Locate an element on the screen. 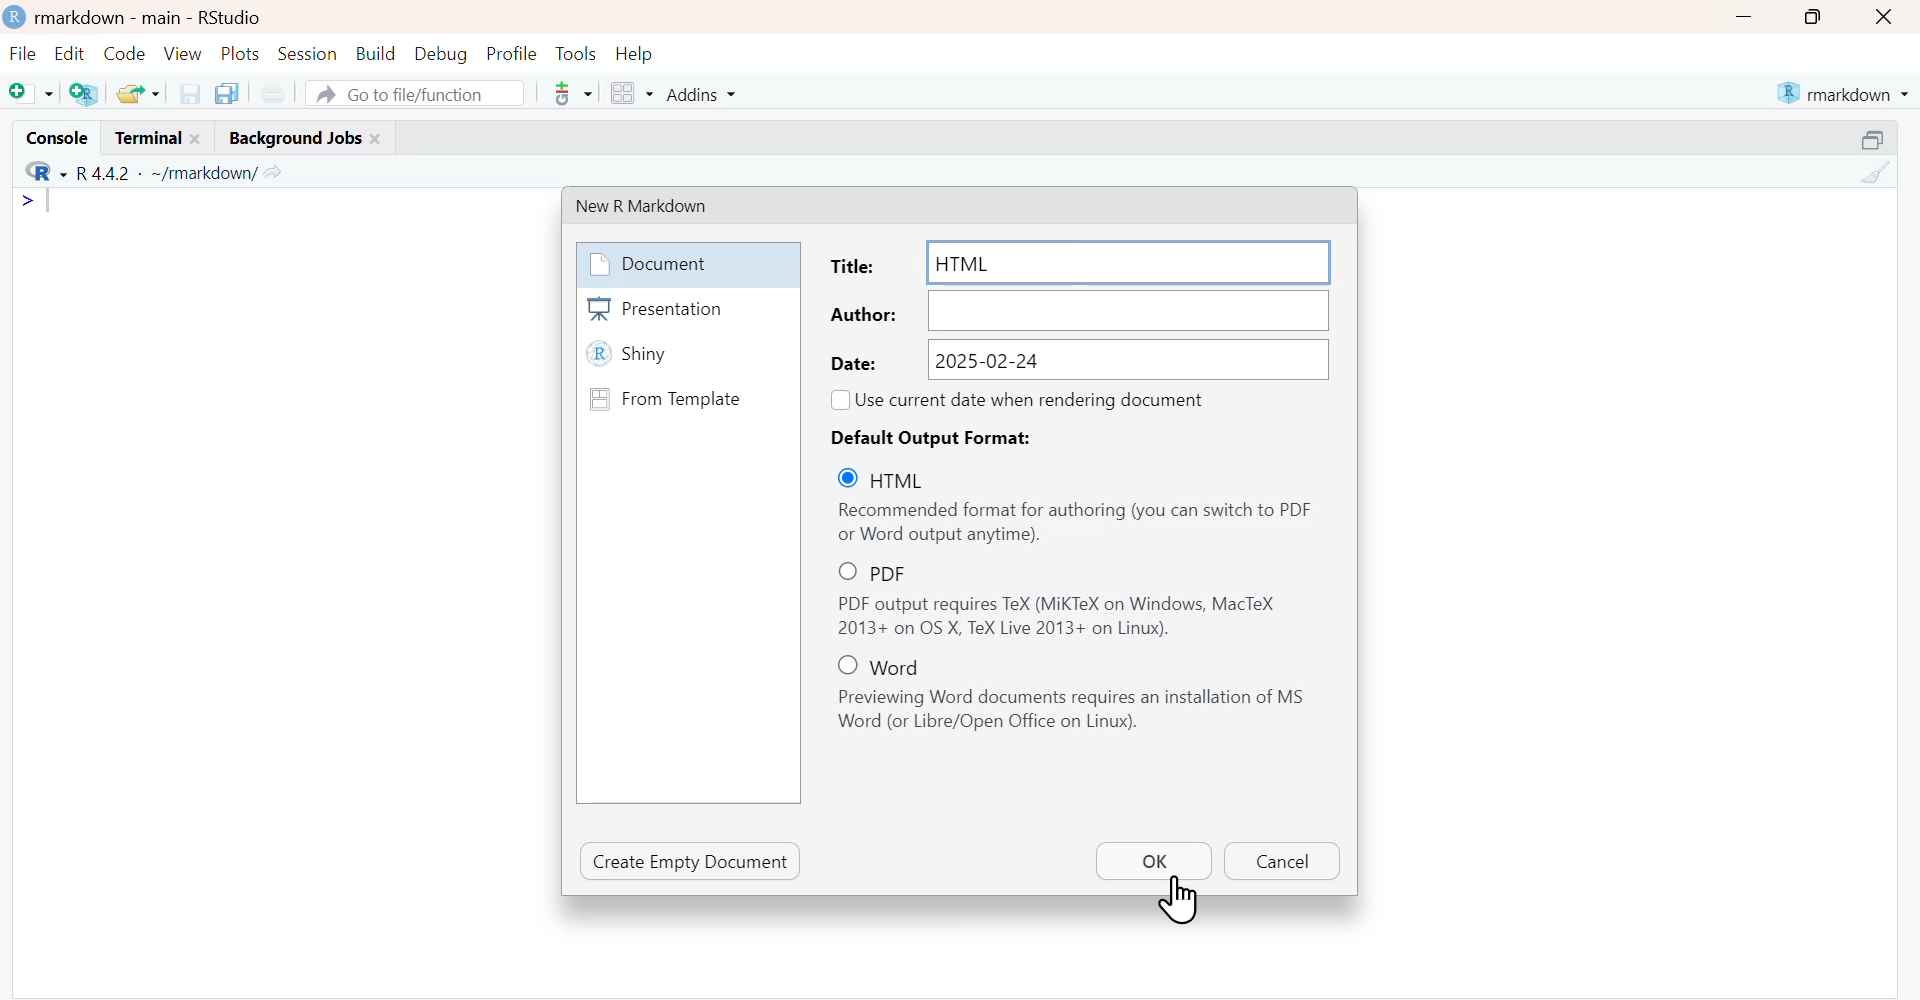 The image size is (1920, 1000). git commit is located at coordinates (570, 93).